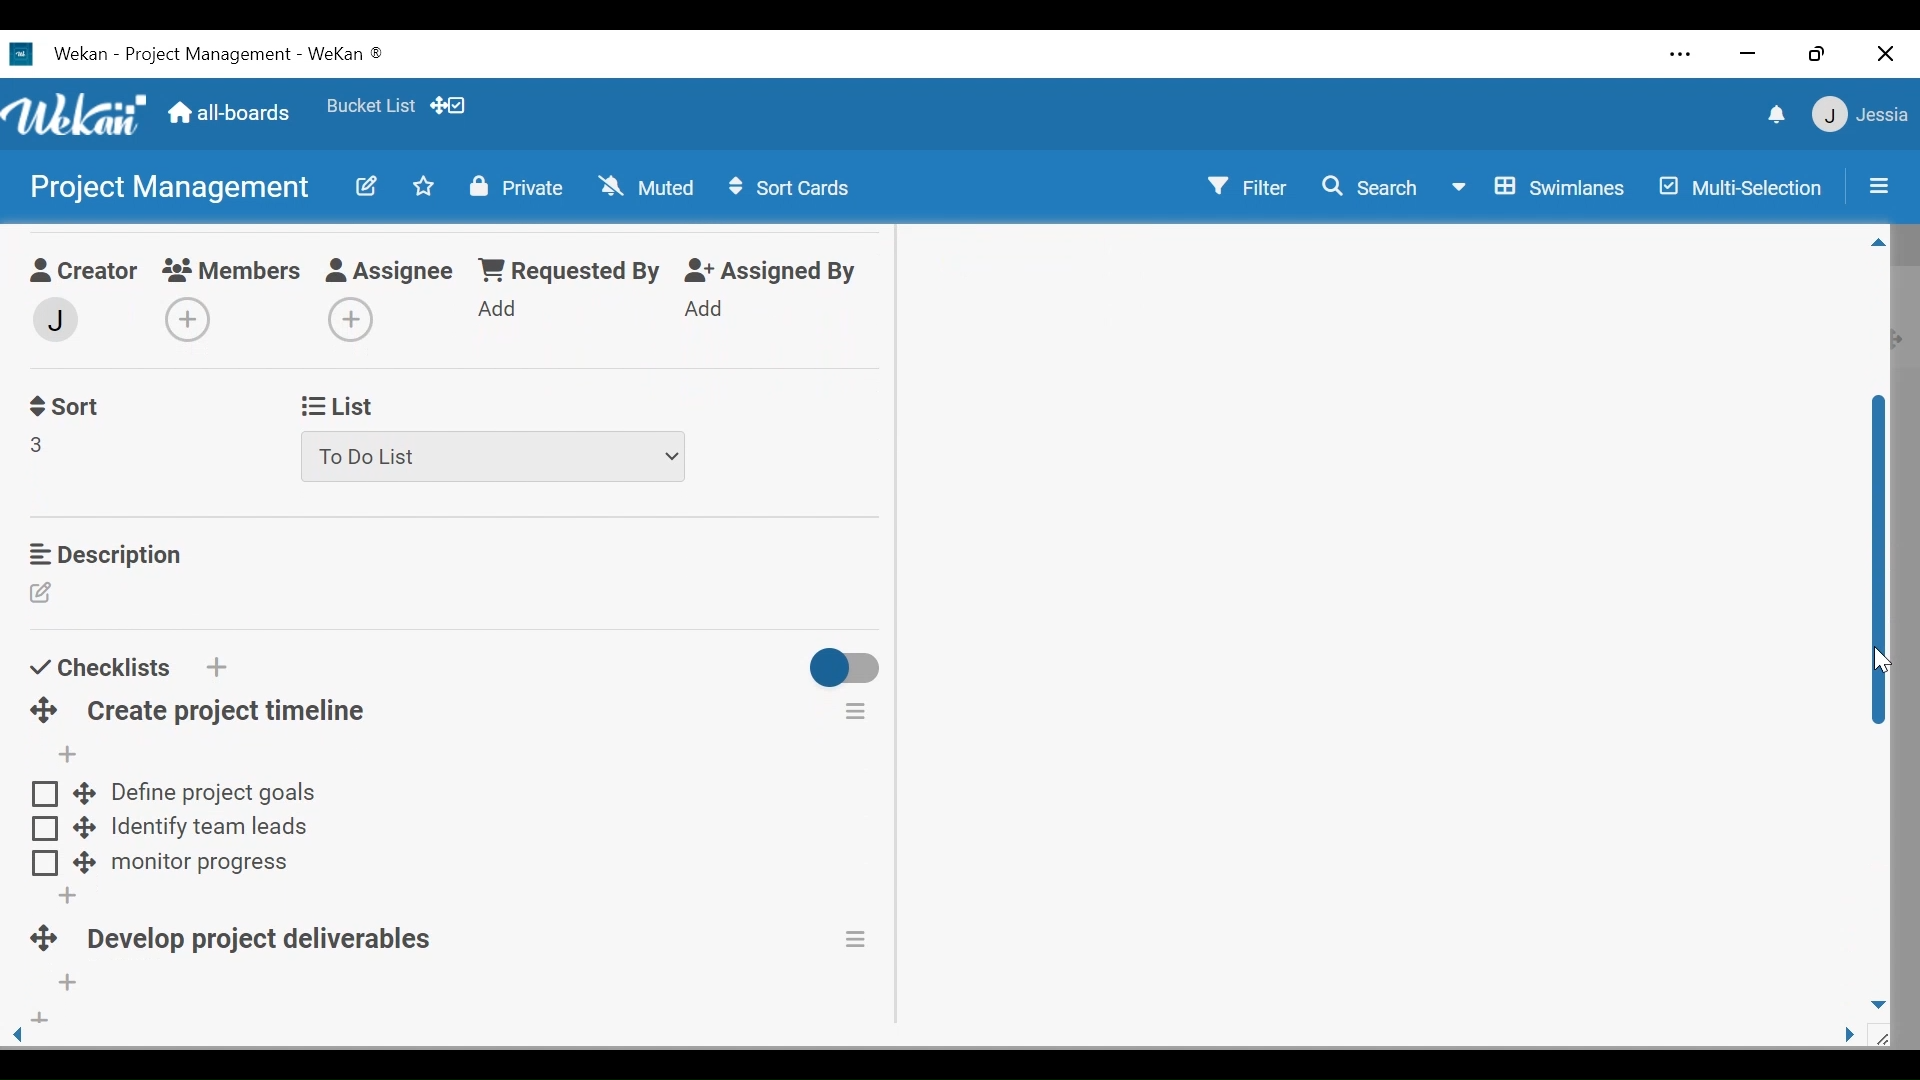 The image size is (1920, 1080). Describe the element at coordinates (215, 793) in the screenshot. I see `Checklist items` at that location.